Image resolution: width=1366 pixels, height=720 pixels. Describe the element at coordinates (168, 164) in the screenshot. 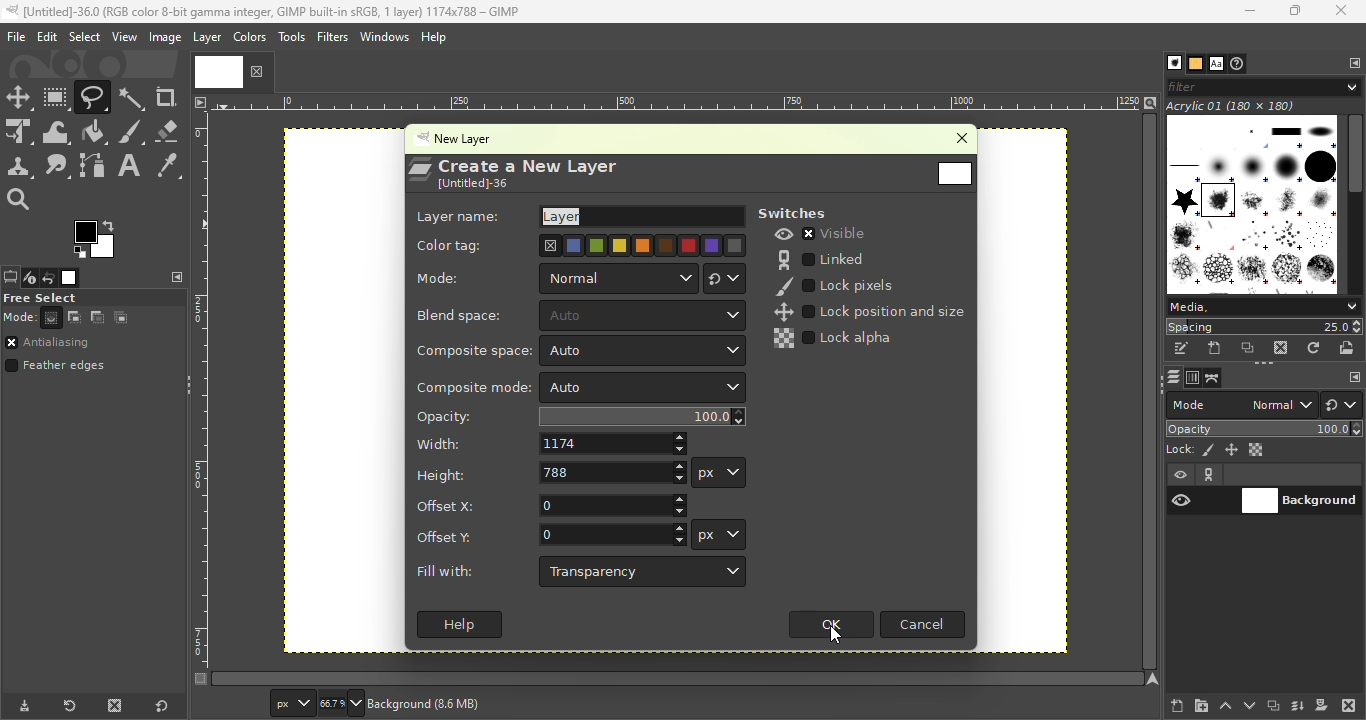

I see `Color picker tool` at that location.